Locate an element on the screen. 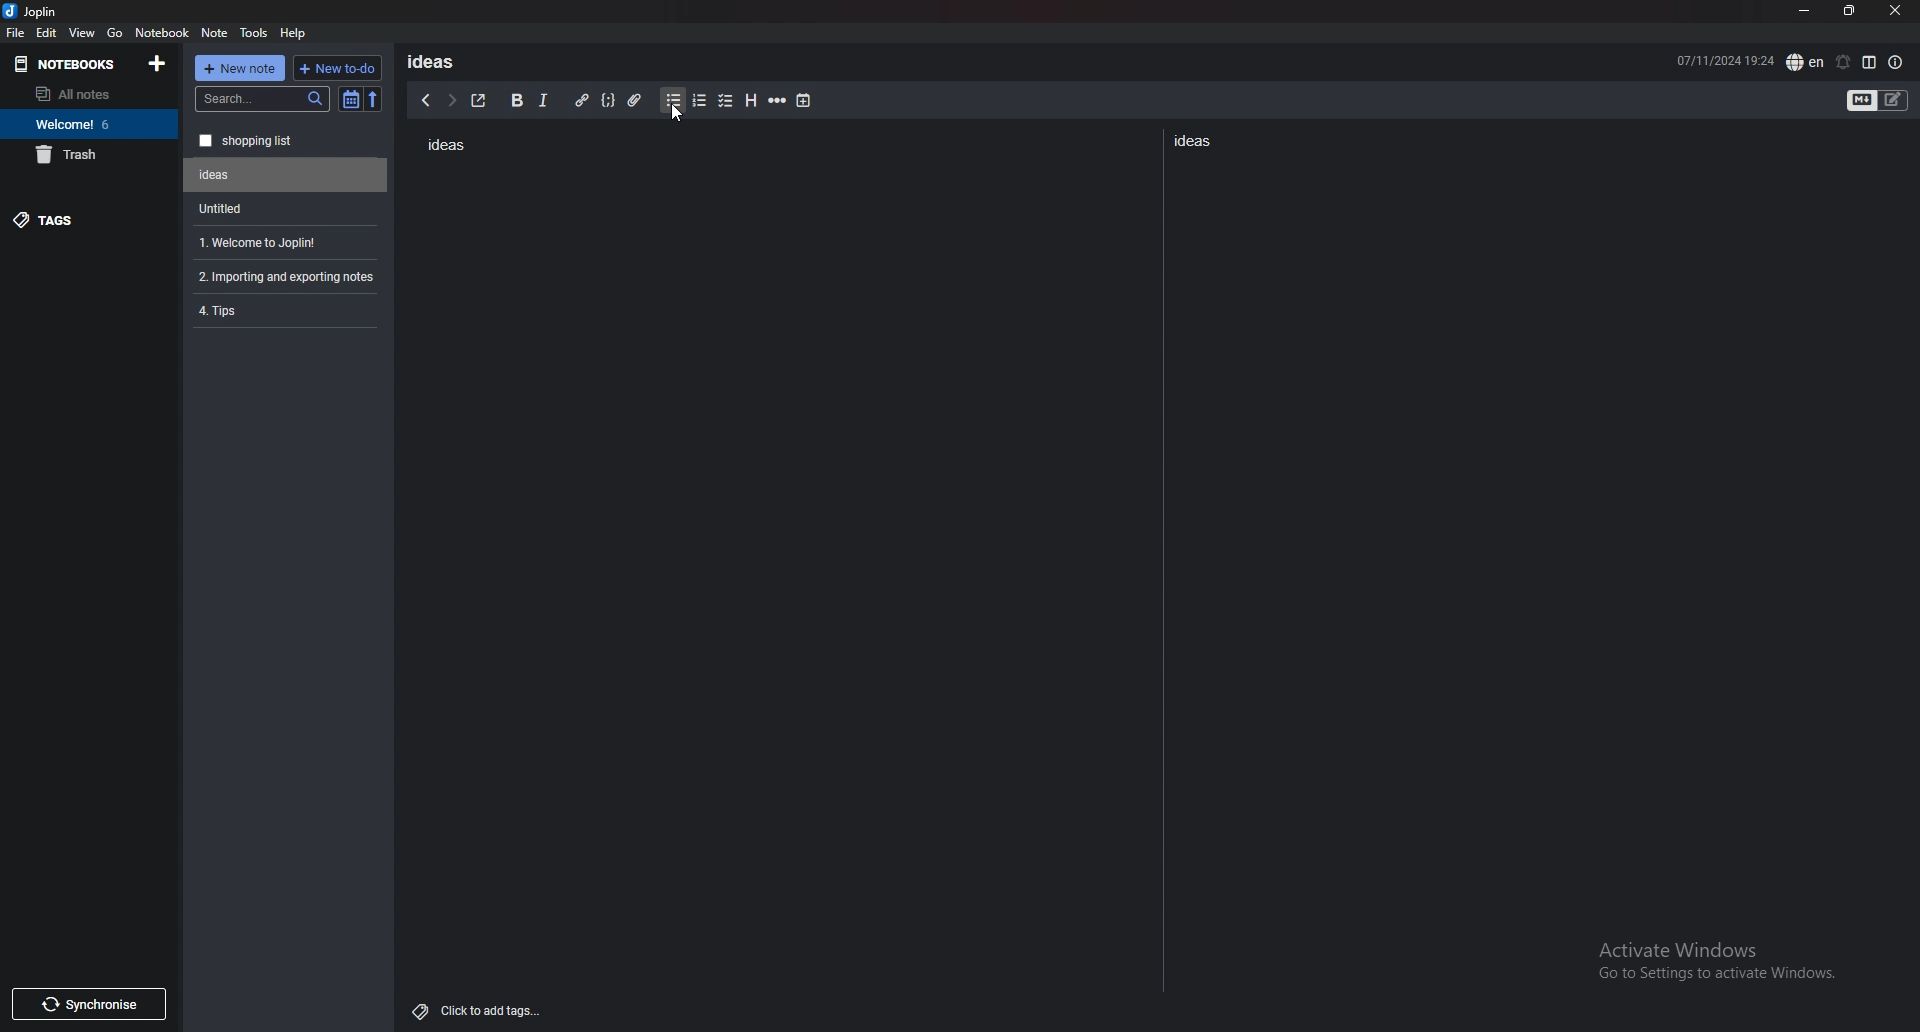 The width and height of the screenshot is (1920, 1032). note properties is located at coordinates (1896, 63).